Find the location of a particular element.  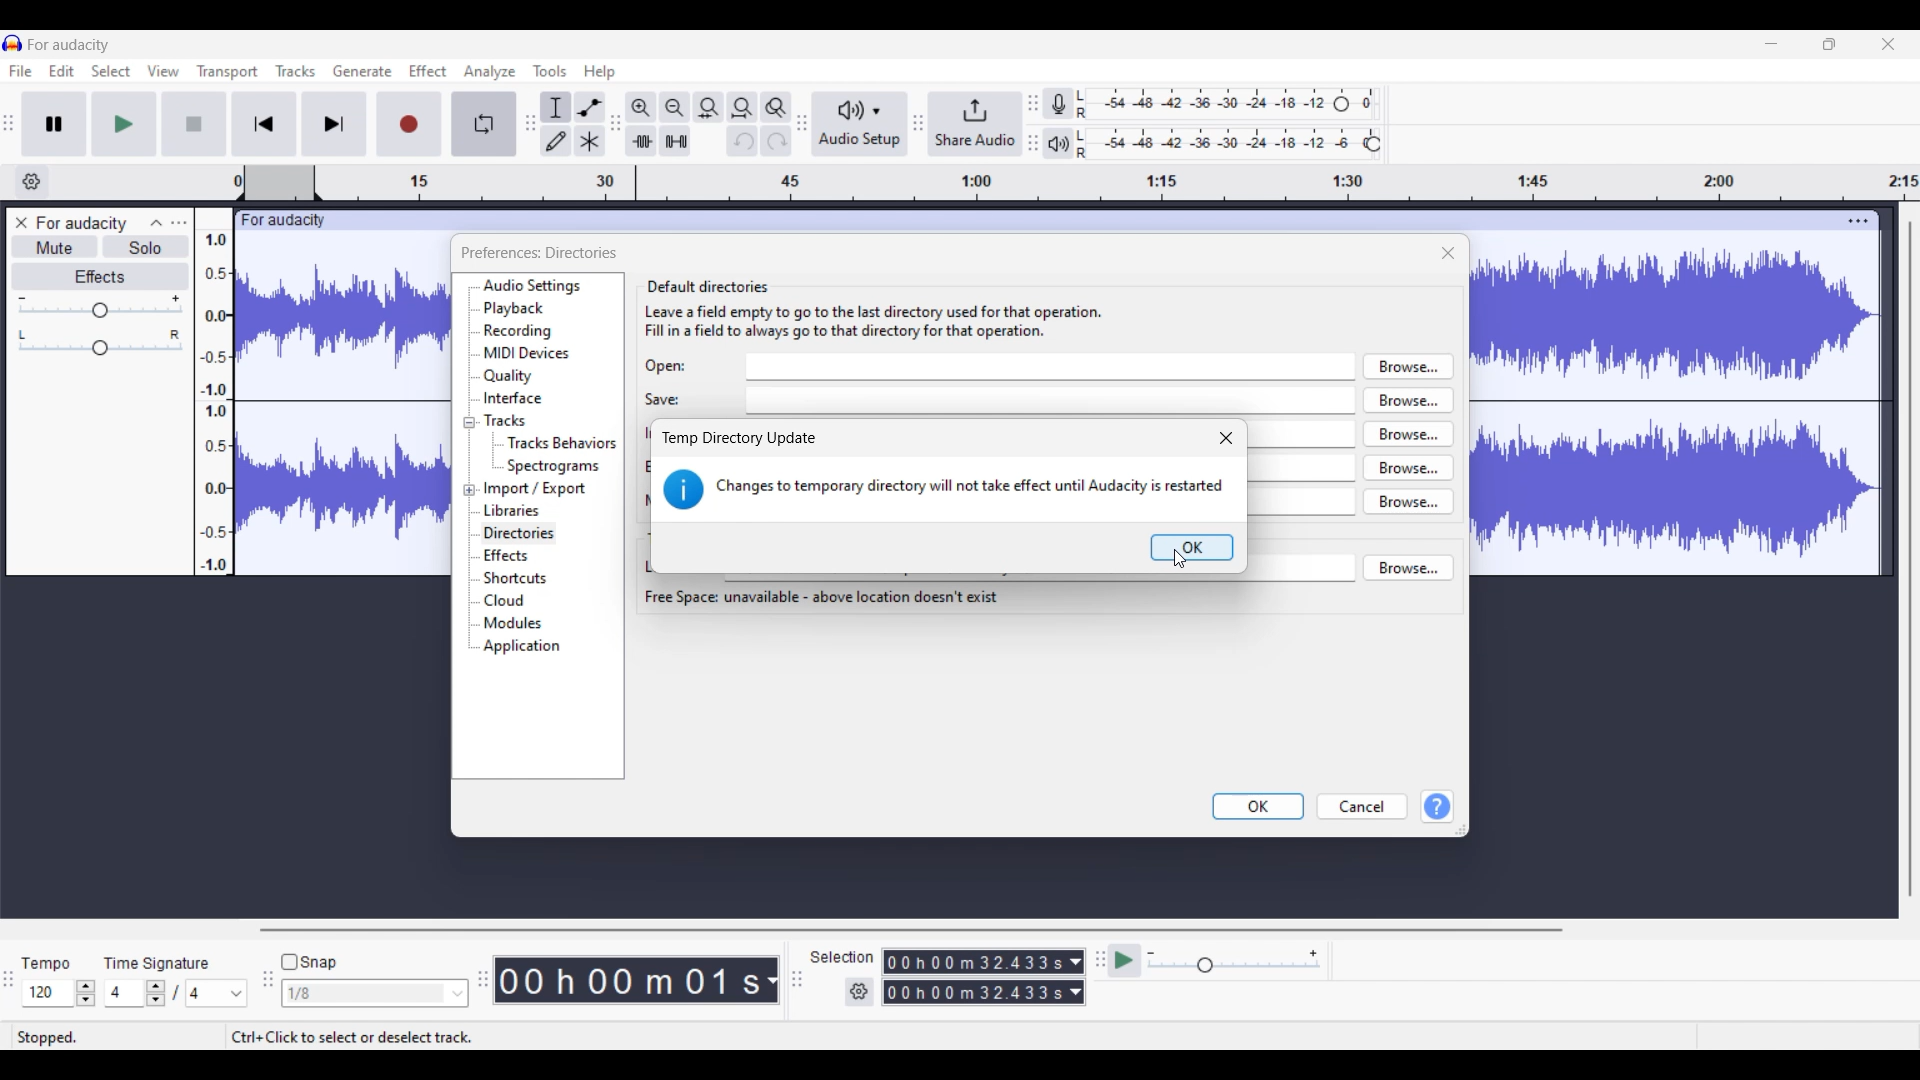

Track settings  is located at coordinates (1859, 221).